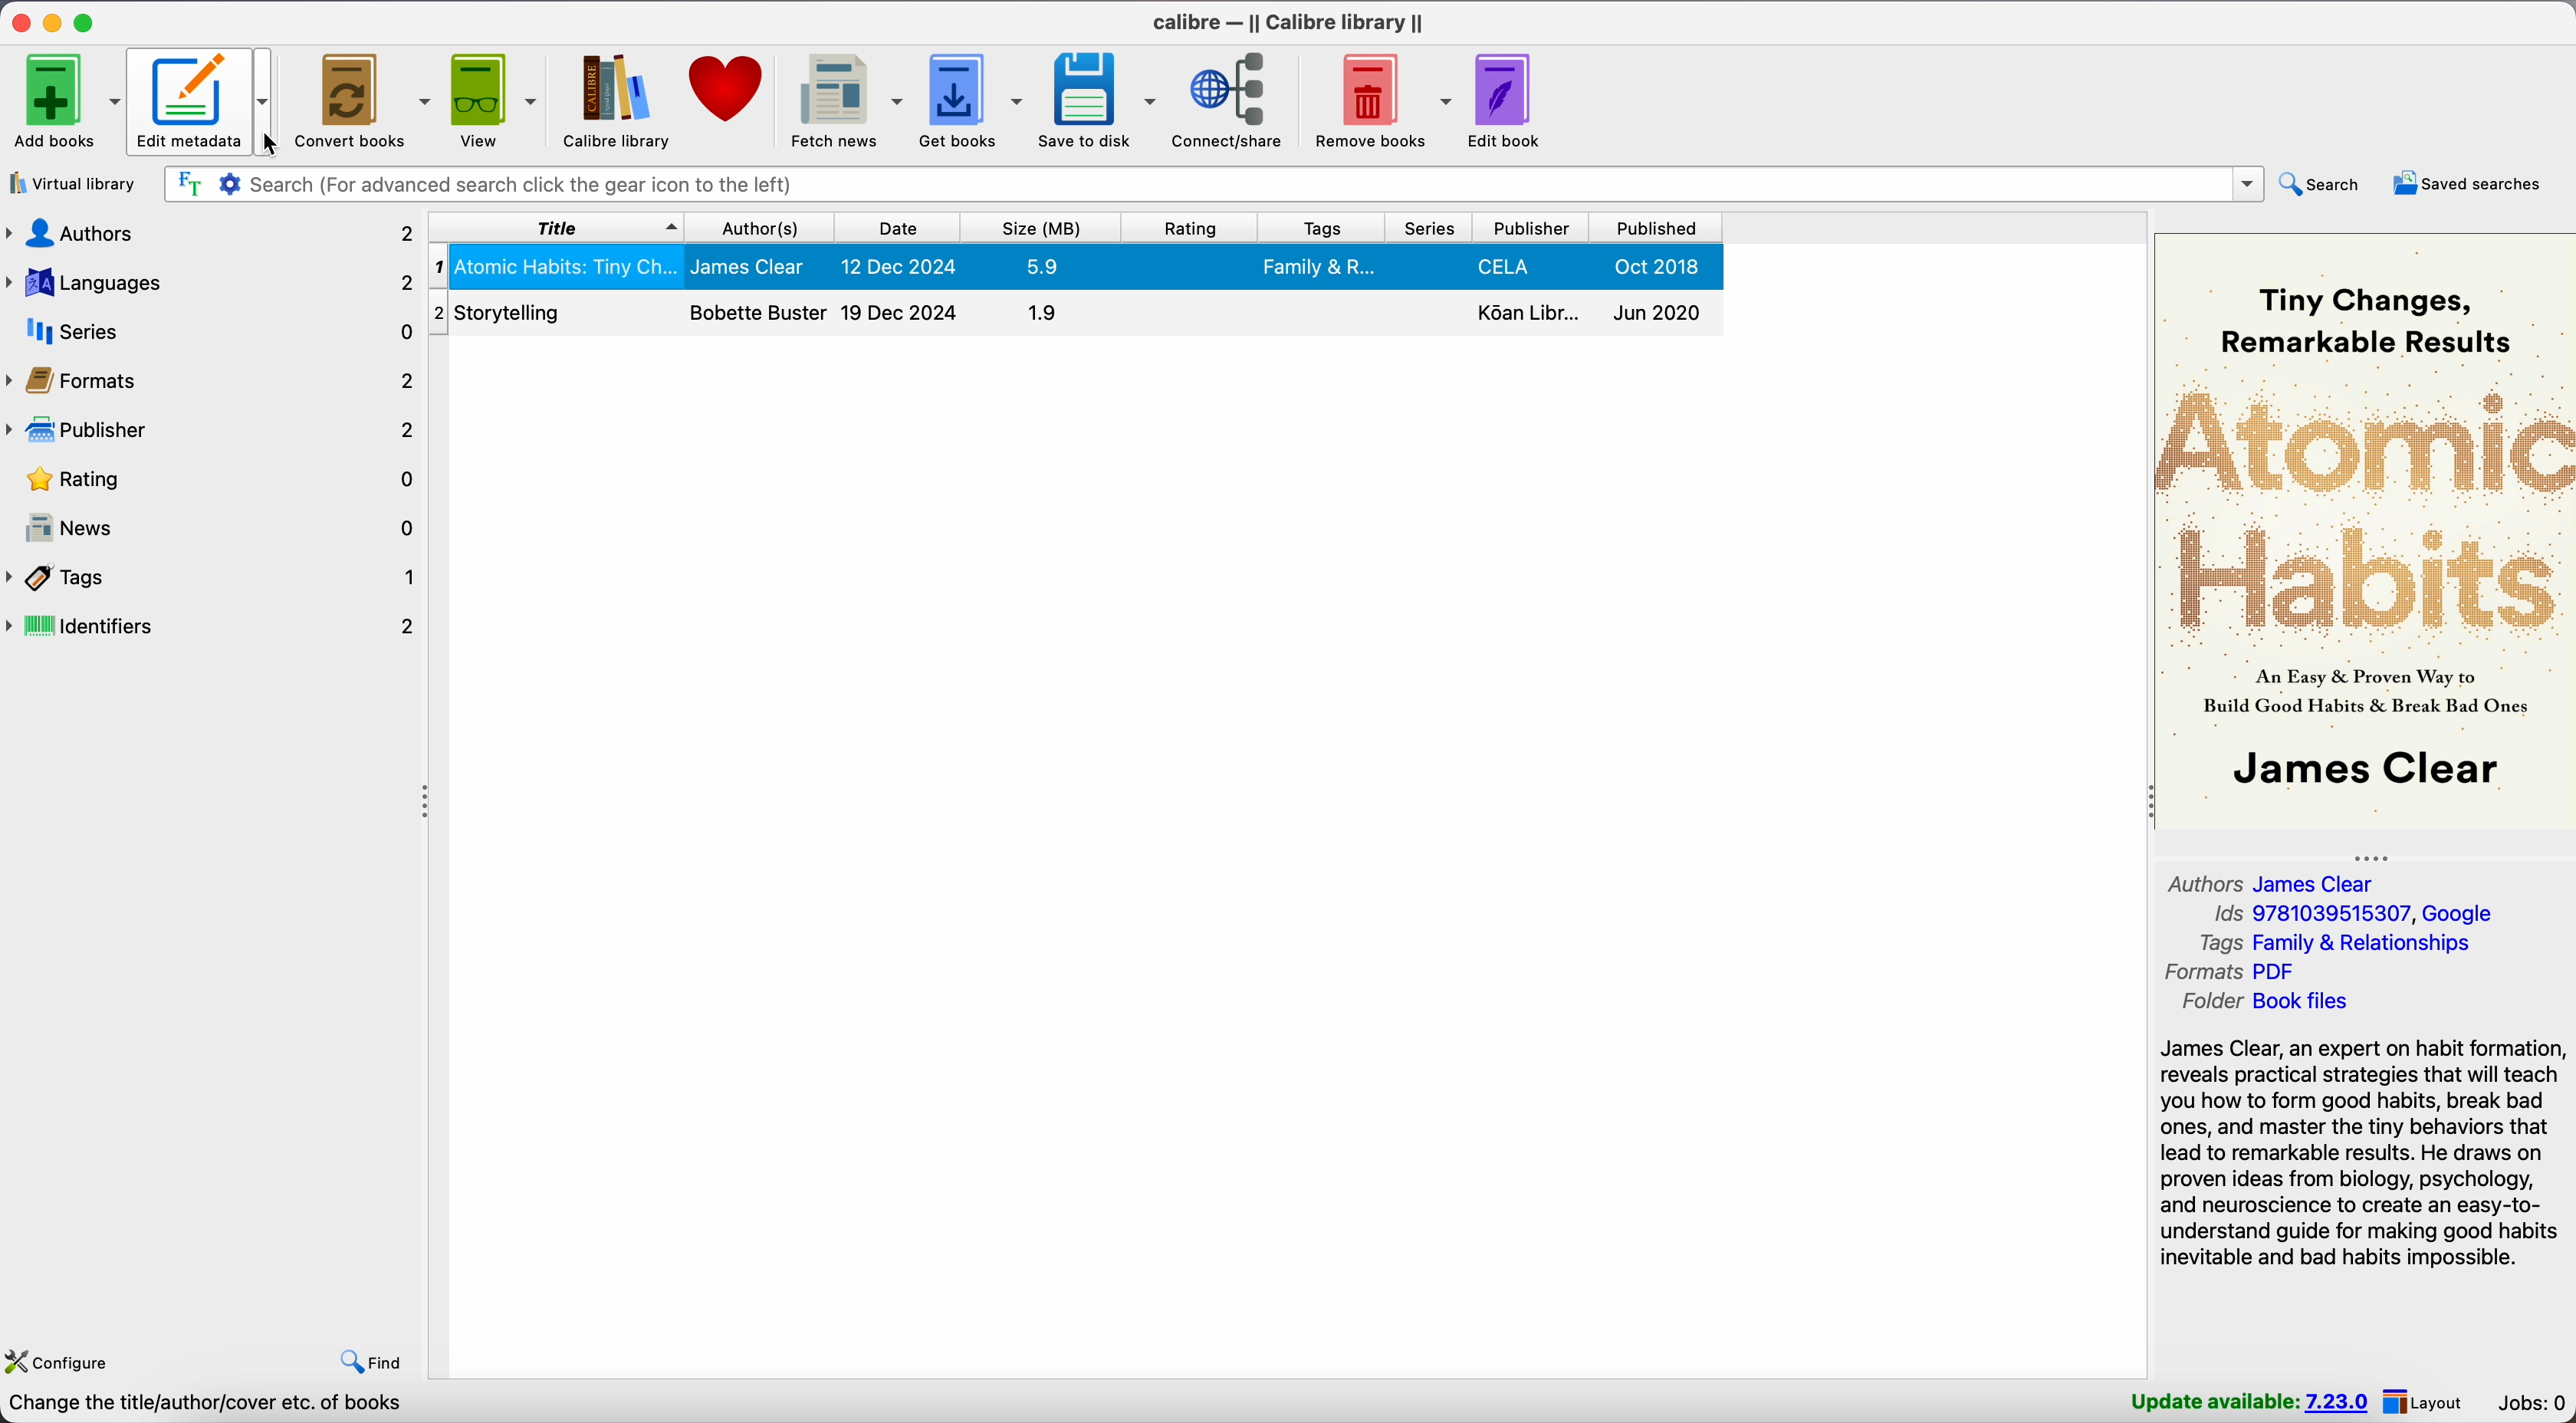  Describe the element at coordinates (2233, 972) in the screenshot. I see `formats PDF` at that location.